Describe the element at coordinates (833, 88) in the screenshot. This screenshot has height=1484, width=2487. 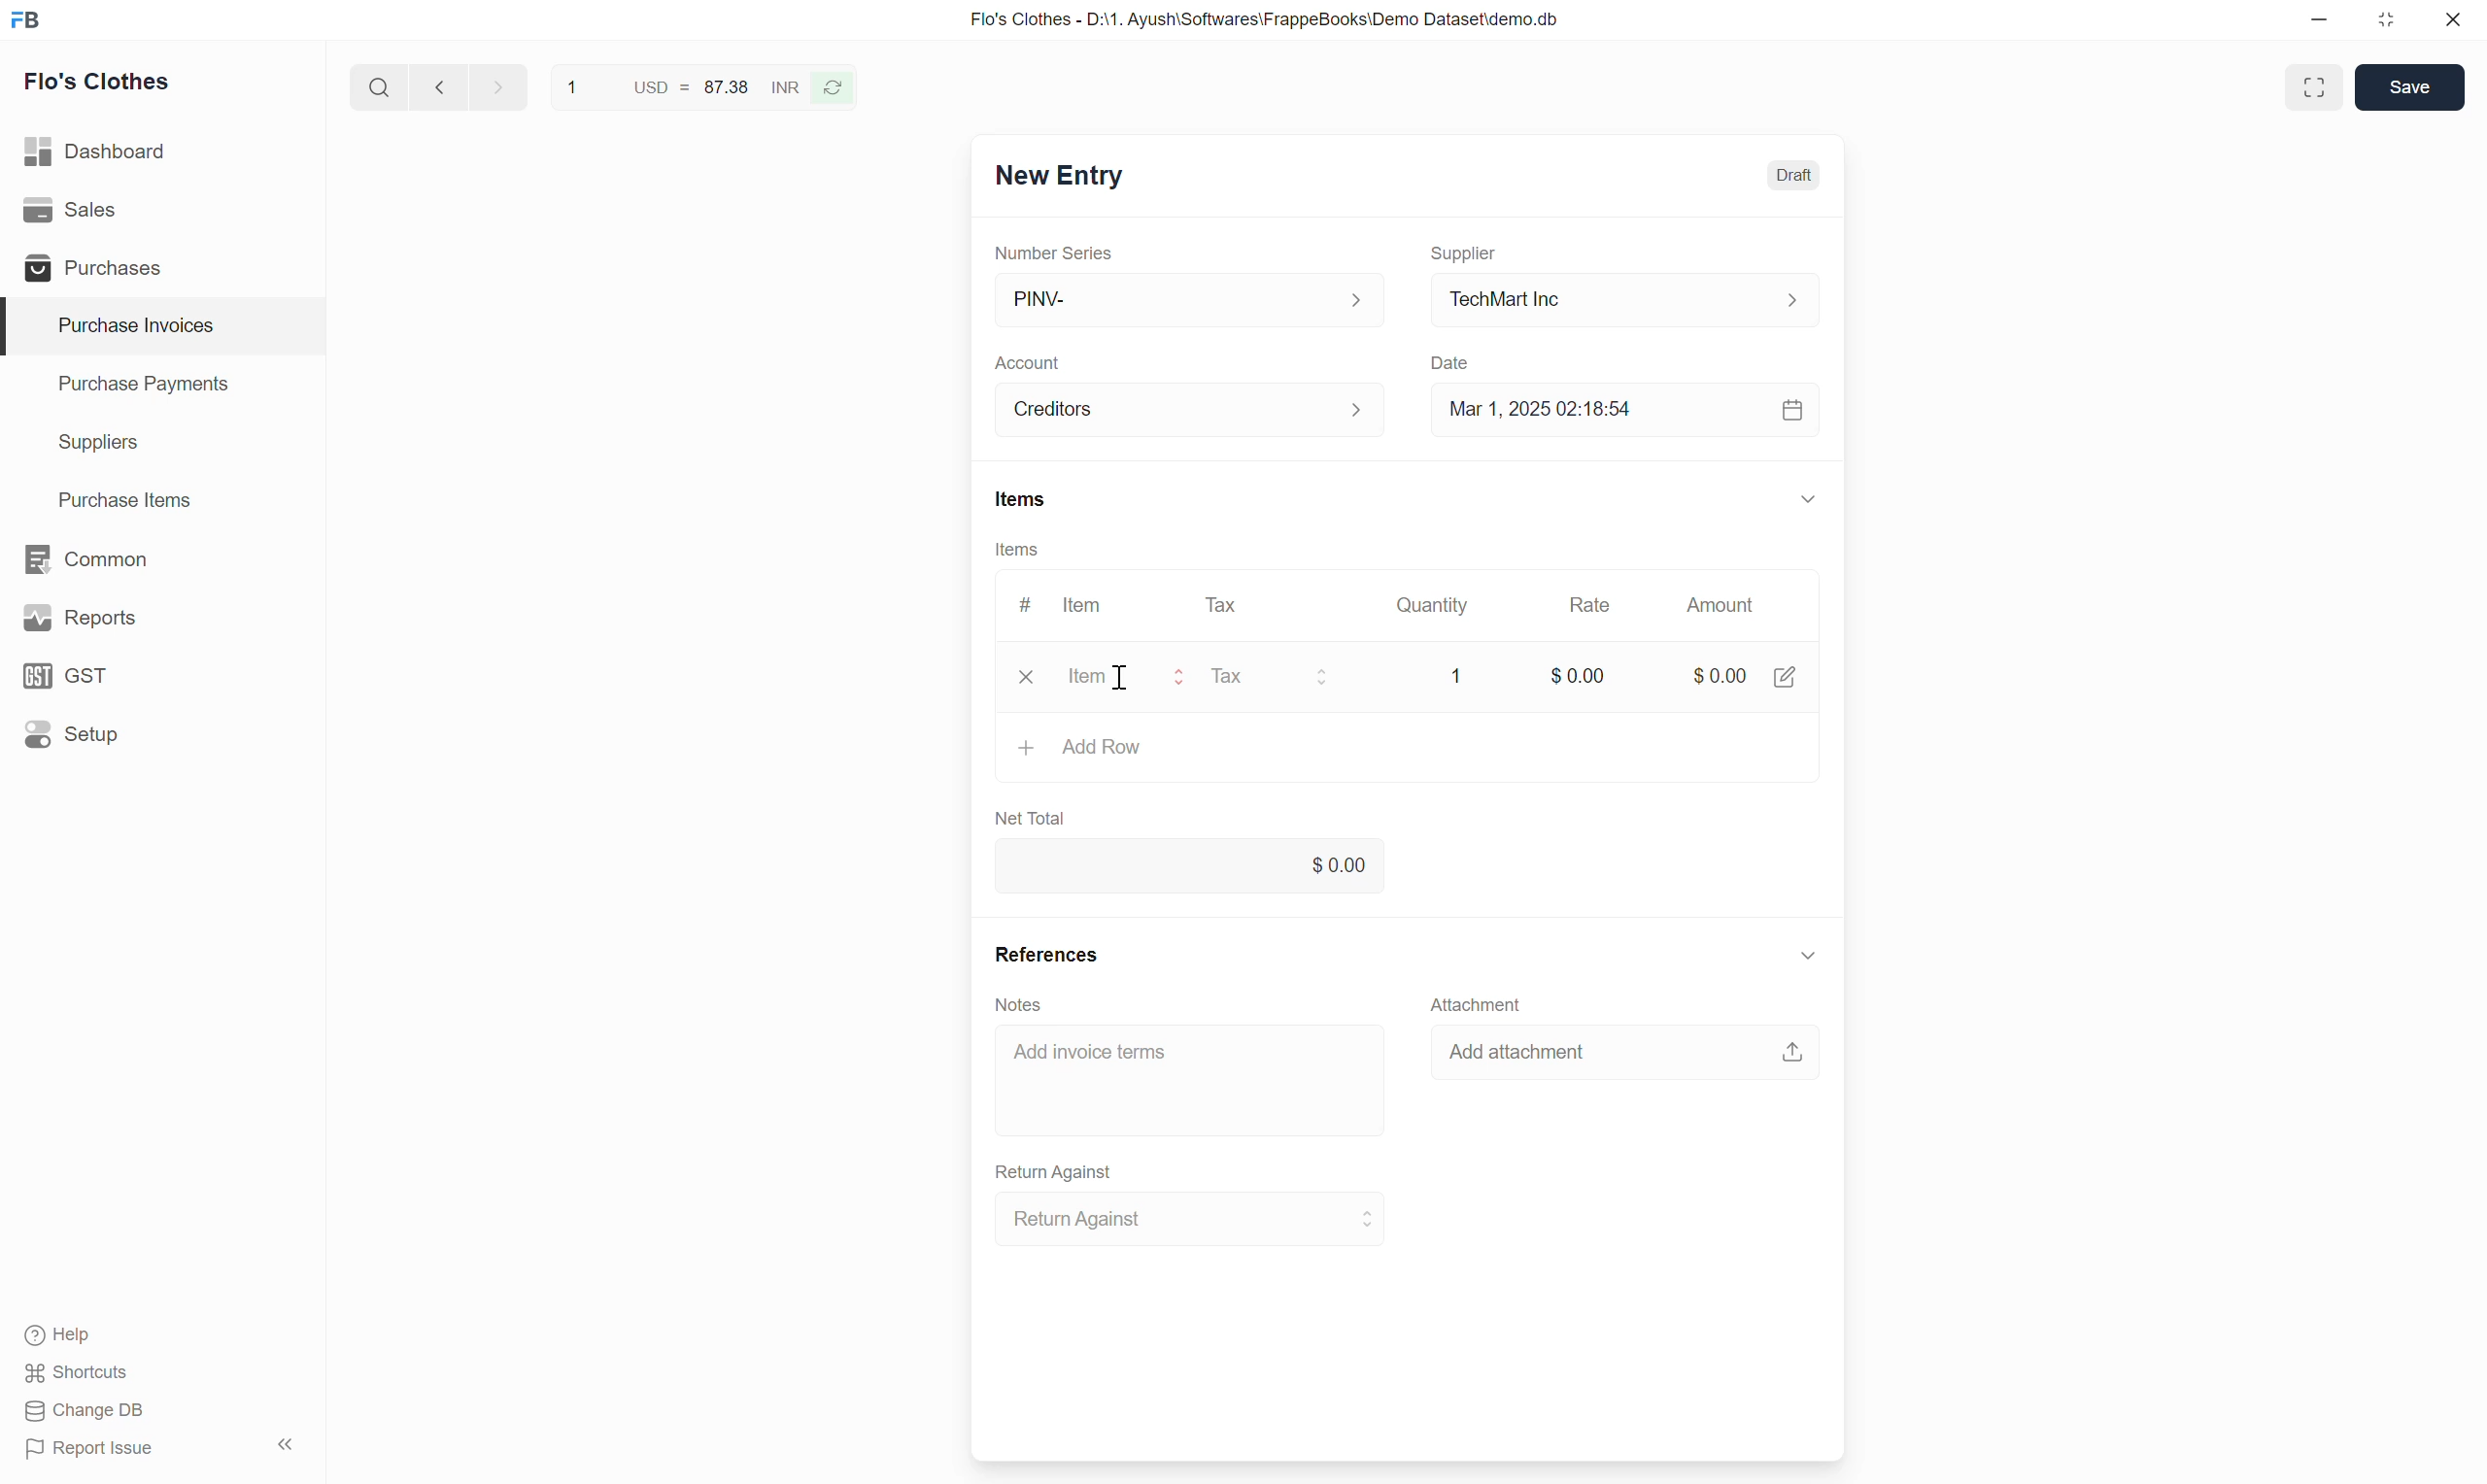
I see `Reverse` at that location.